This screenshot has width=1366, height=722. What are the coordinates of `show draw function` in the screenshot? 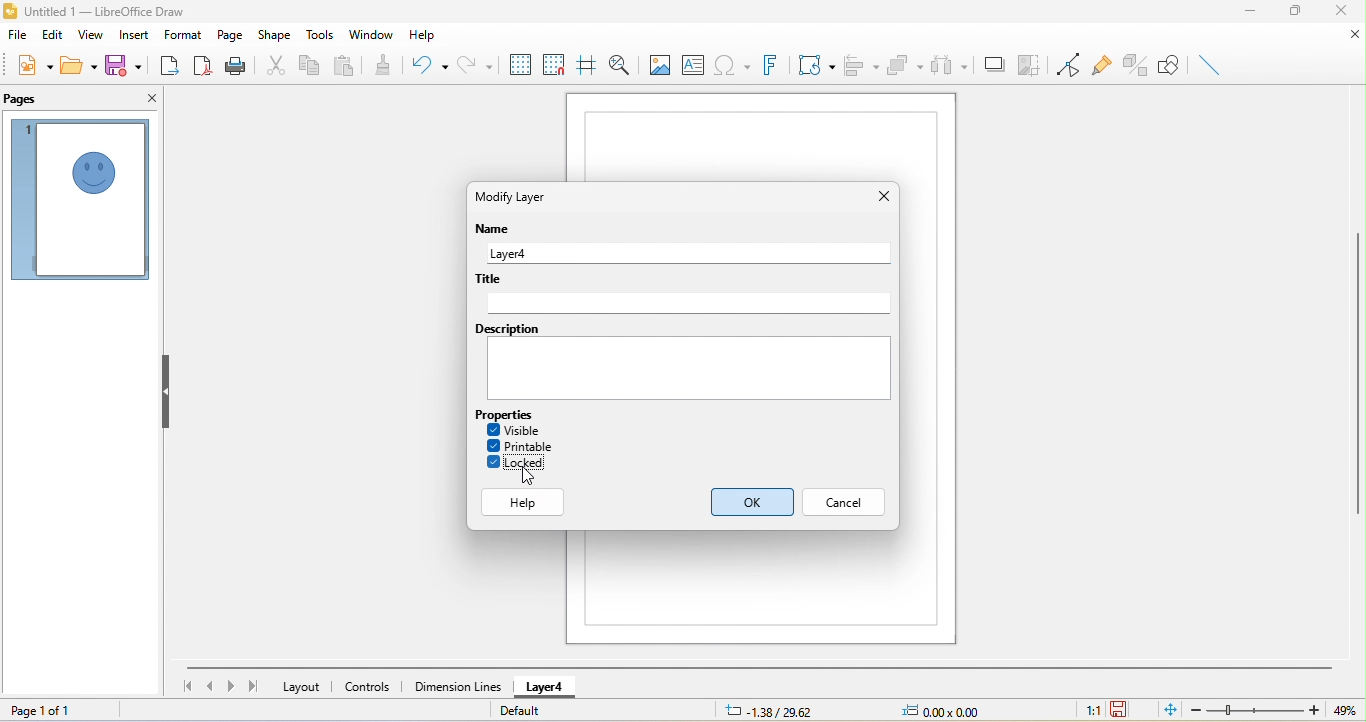 It's located at (1167, 65).